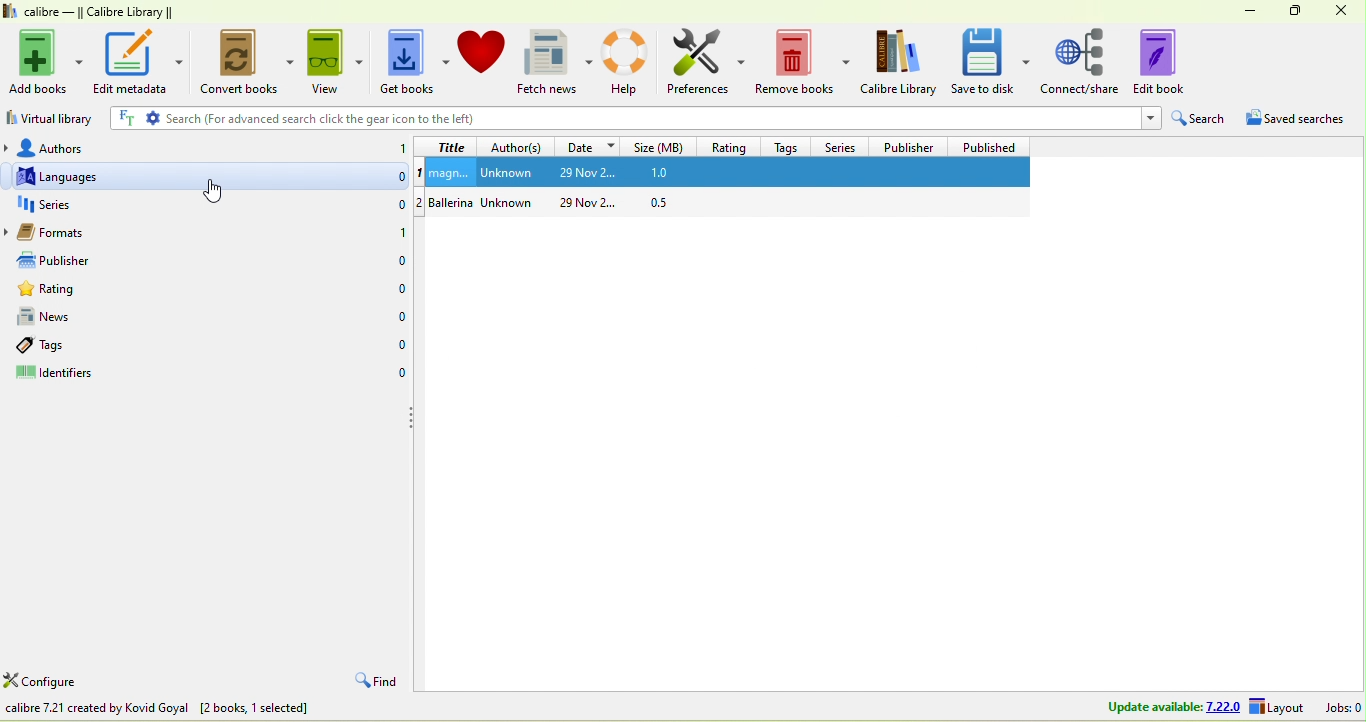 The height and width of the screenshot is (722, 1366). I want to click on size (mb), so click(654, 146).